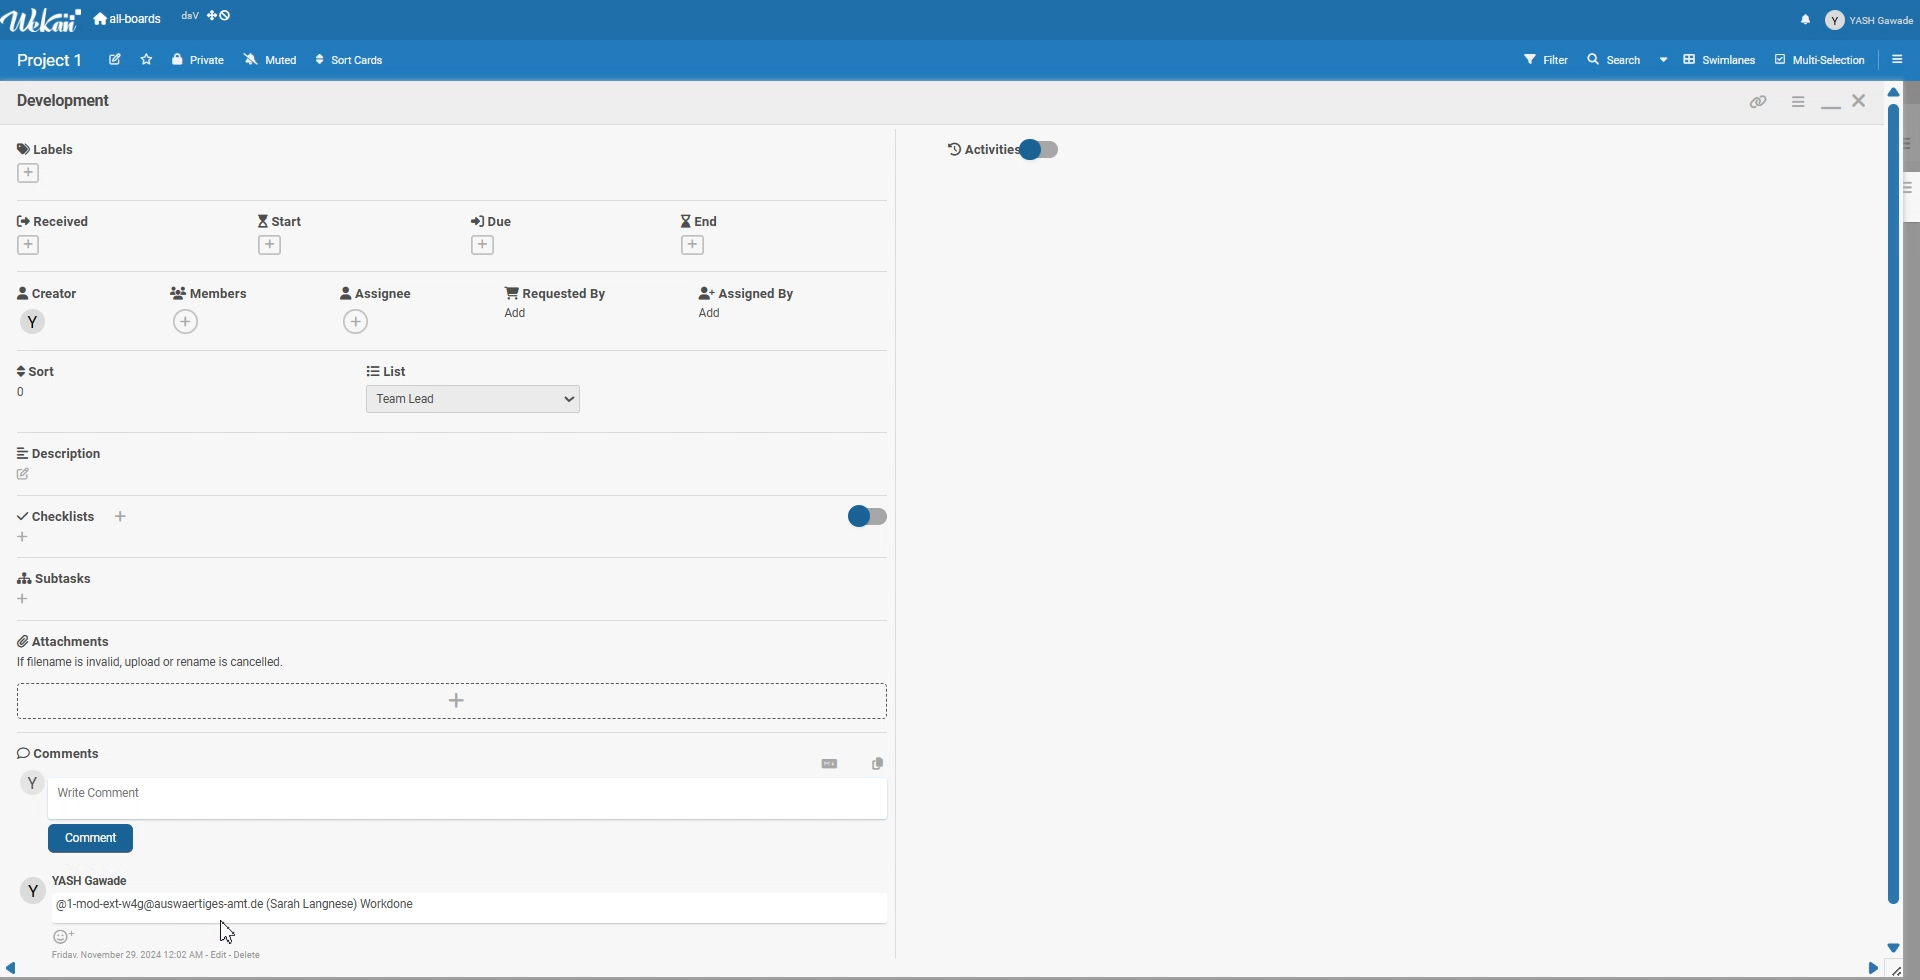  I want to click on avatar, so click(33, 890).